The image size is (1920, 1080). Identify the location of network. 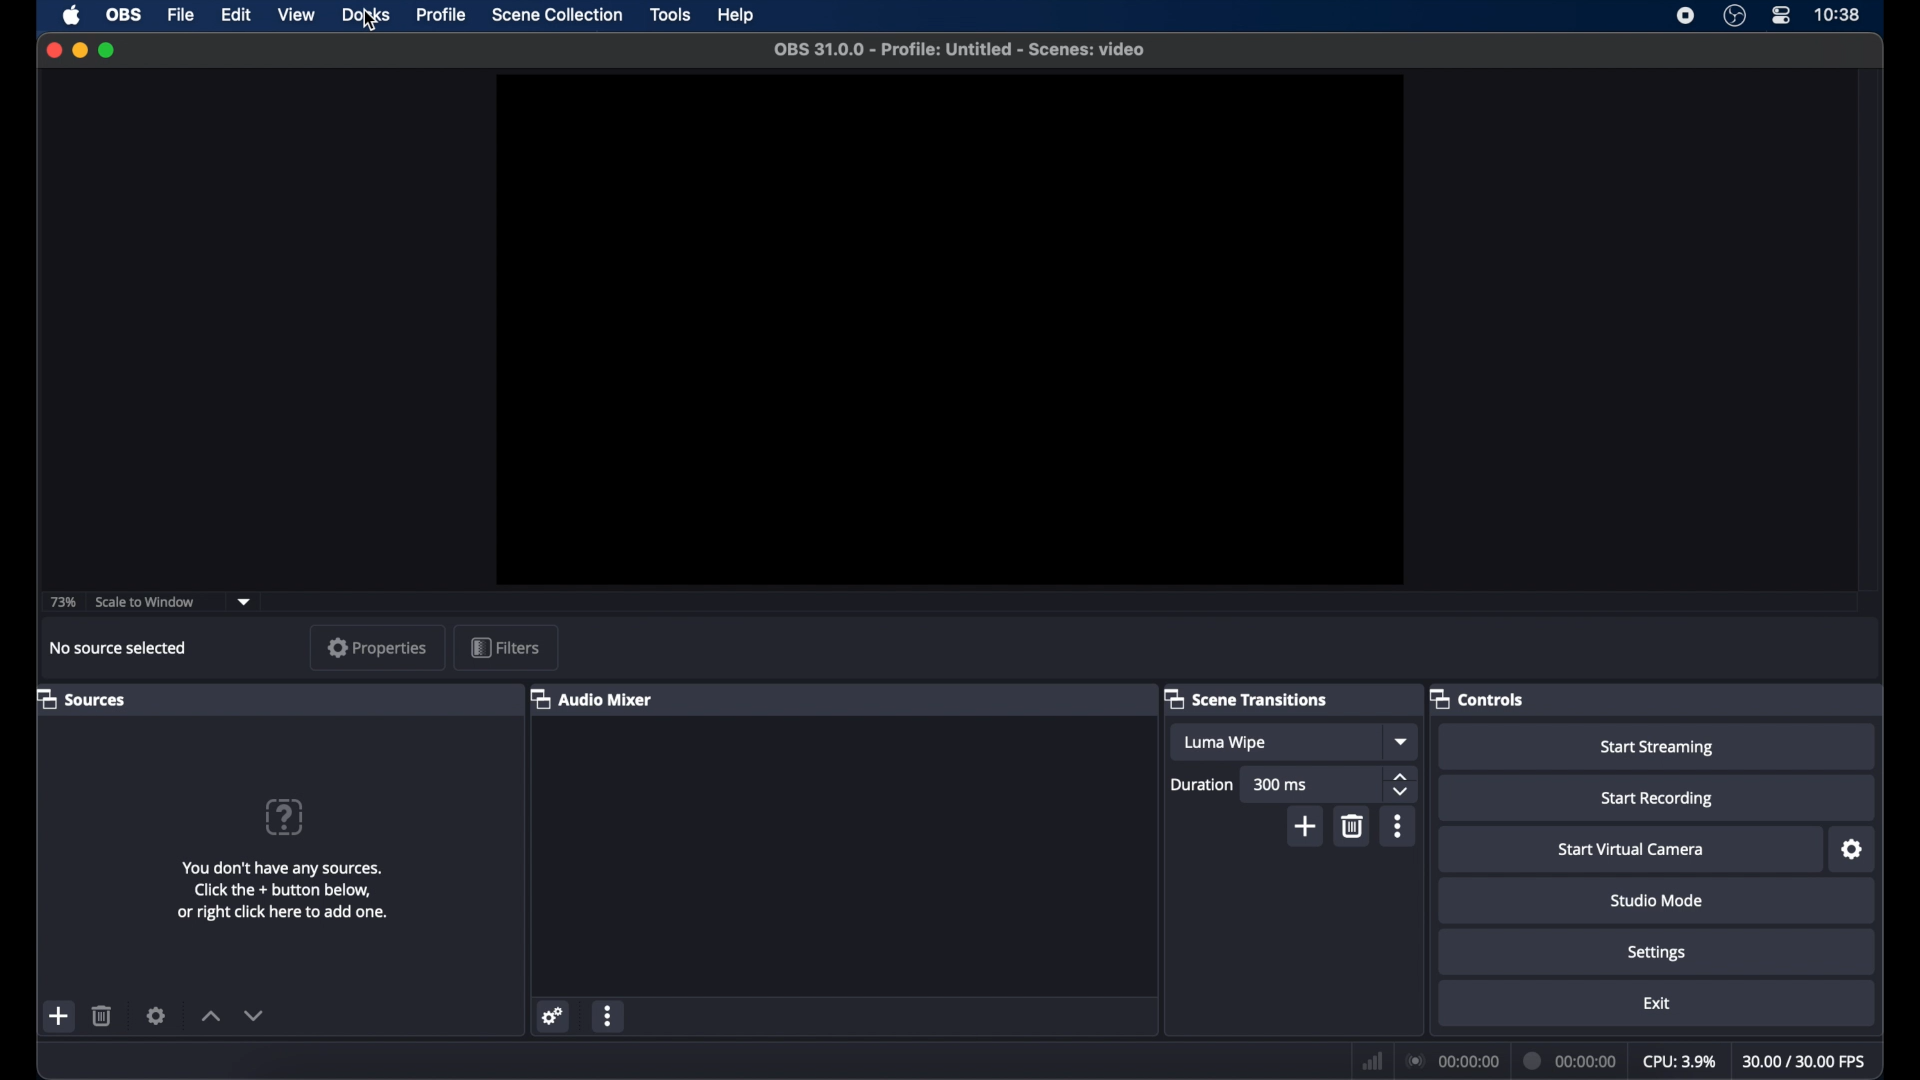
(553, 1015).